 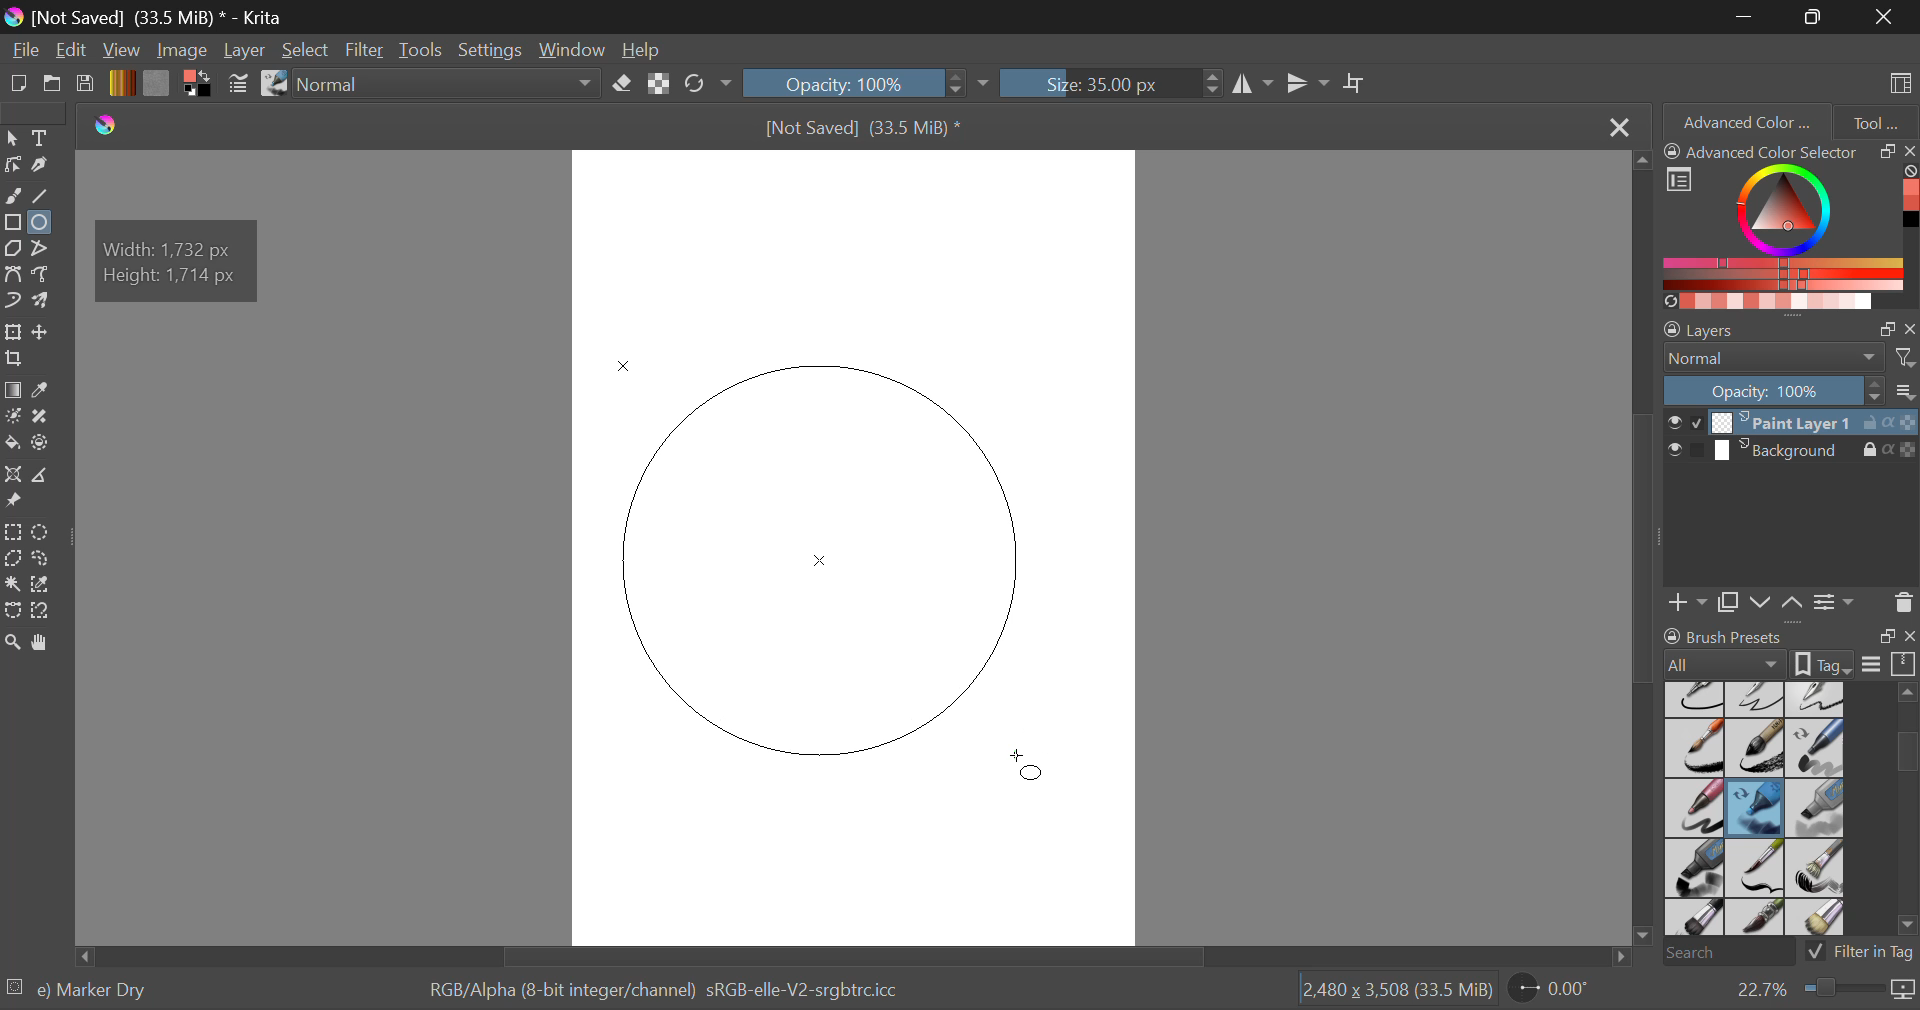 I want to click on [Not Saved] (33.5 MiB) *, so click(x=871, y=127).